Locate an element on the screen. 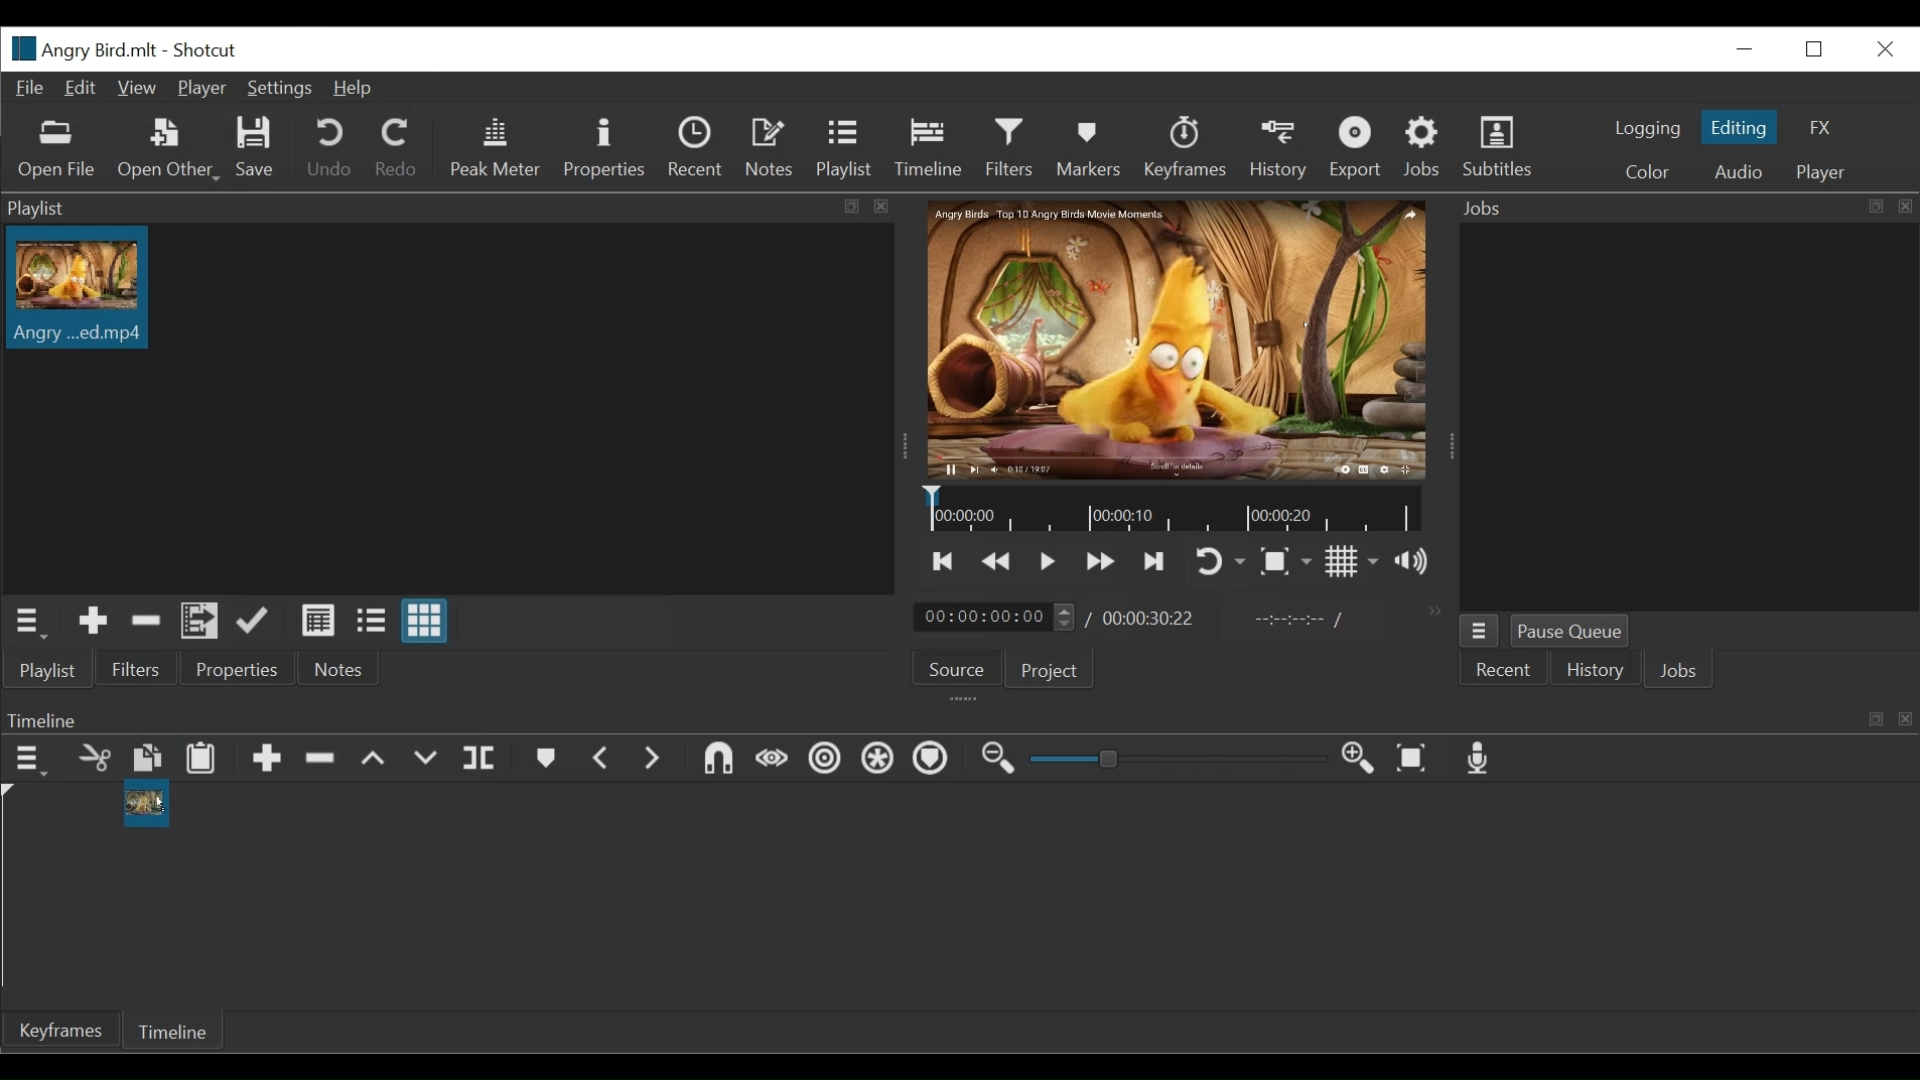 Image resolution: width=1920 pixels, height=1080 pixels. Filters is located at coordinates (1009, 148).